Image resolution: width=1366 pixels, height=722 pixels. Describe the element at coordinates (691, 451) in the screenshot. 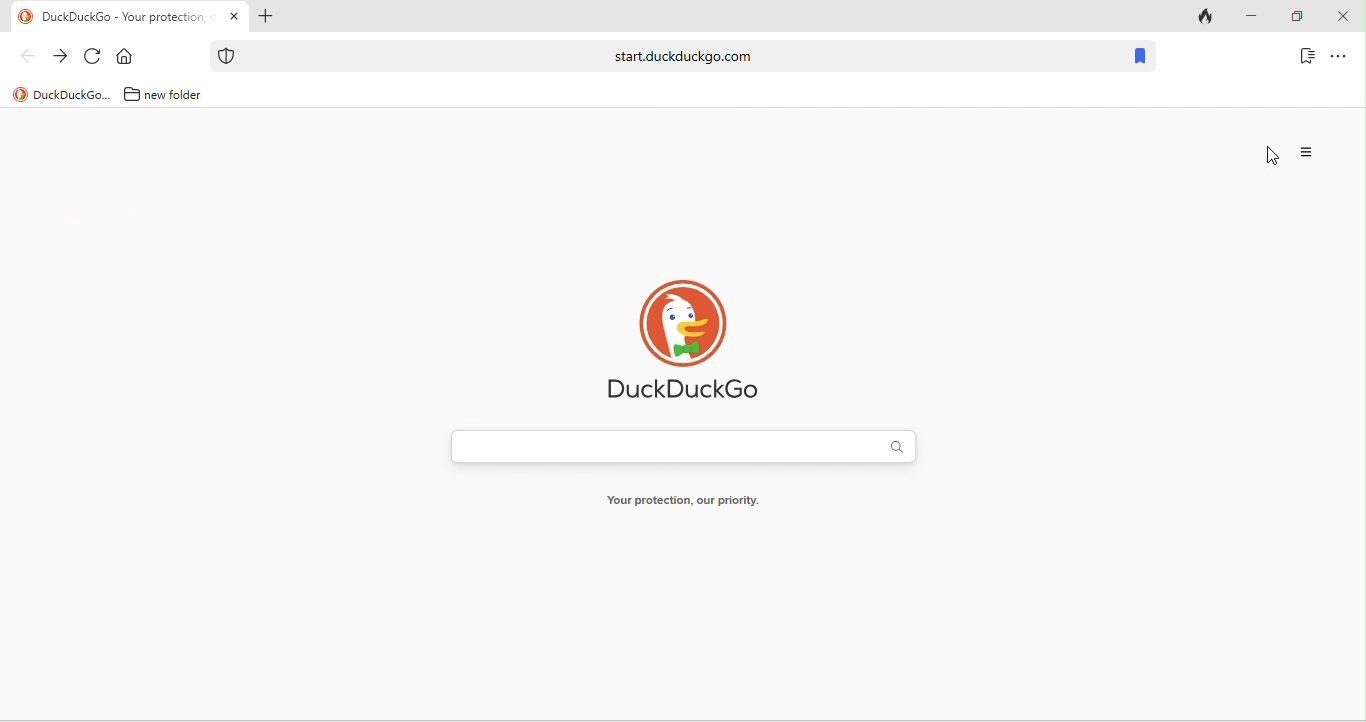

I see `search bar` at that location.